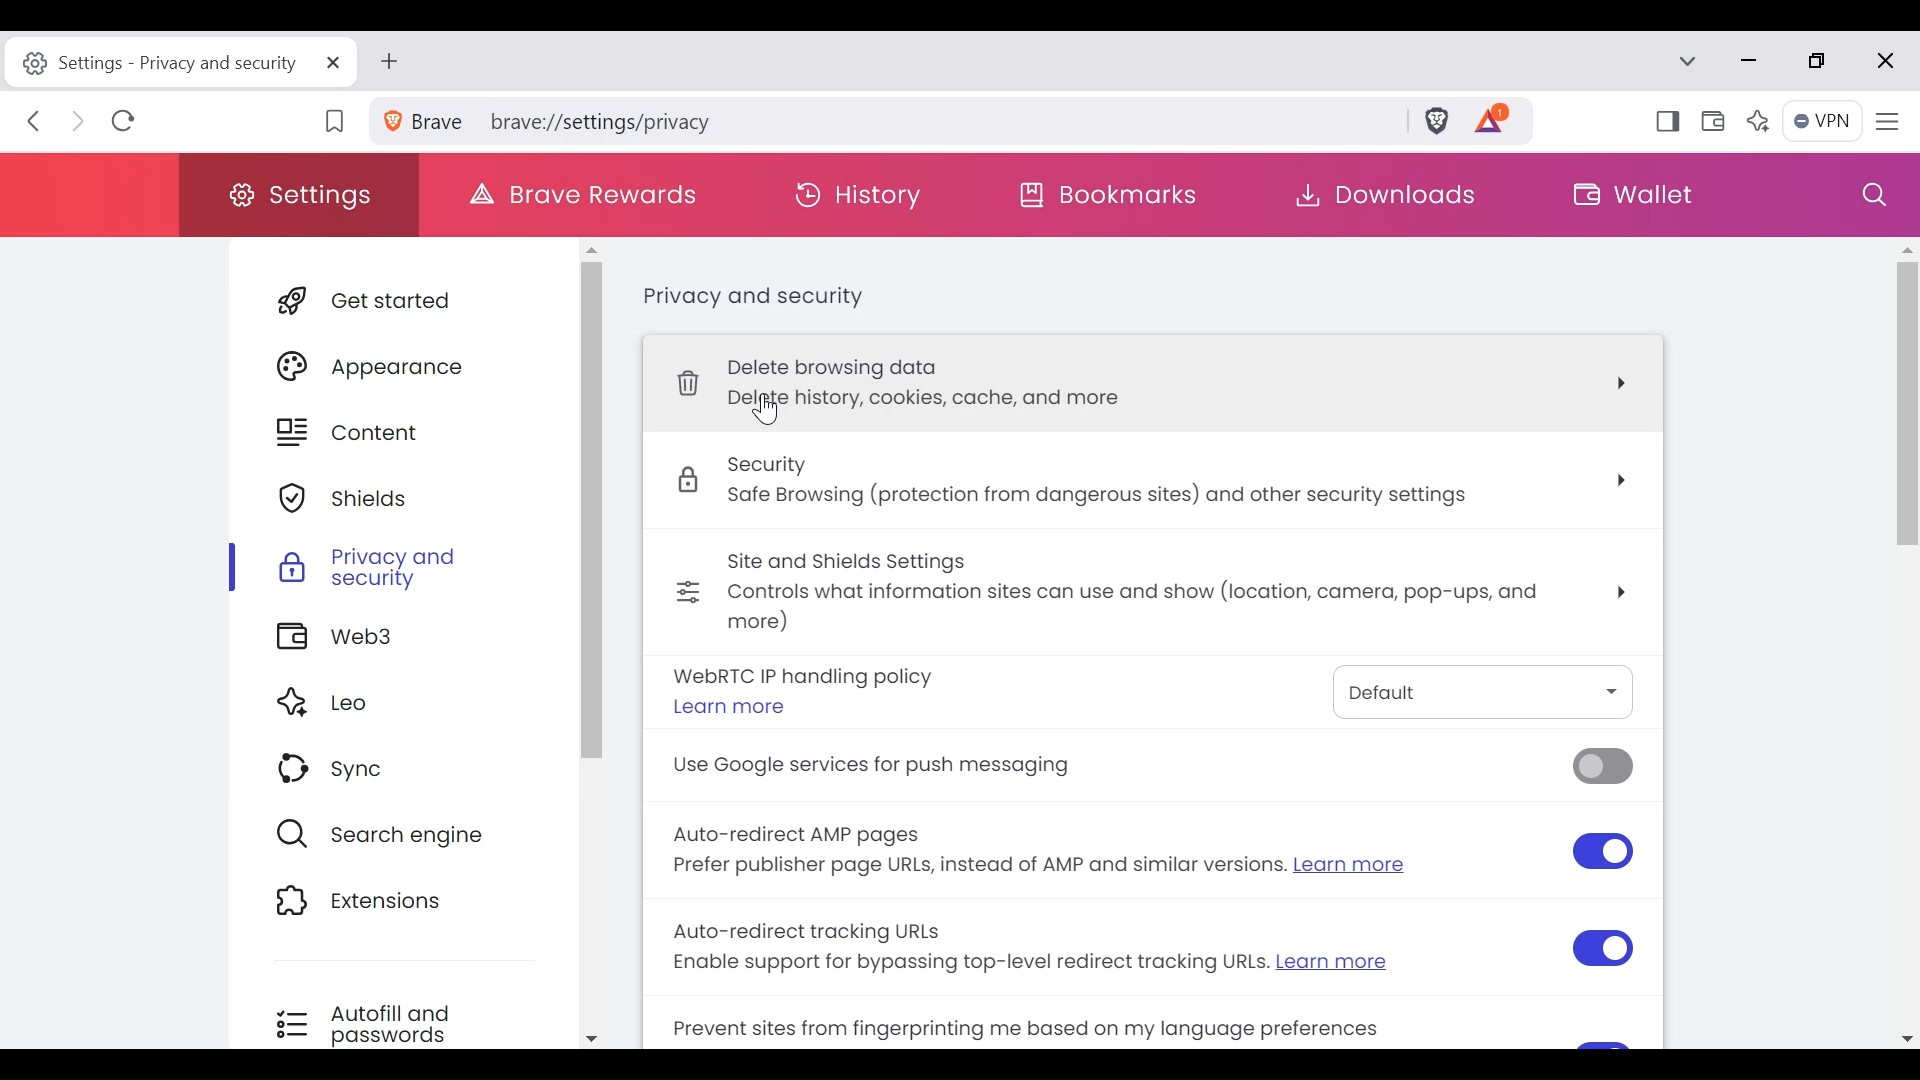 This screenshot has height=1080, width=1920. I want to click on New Tab, so click(394, 63).